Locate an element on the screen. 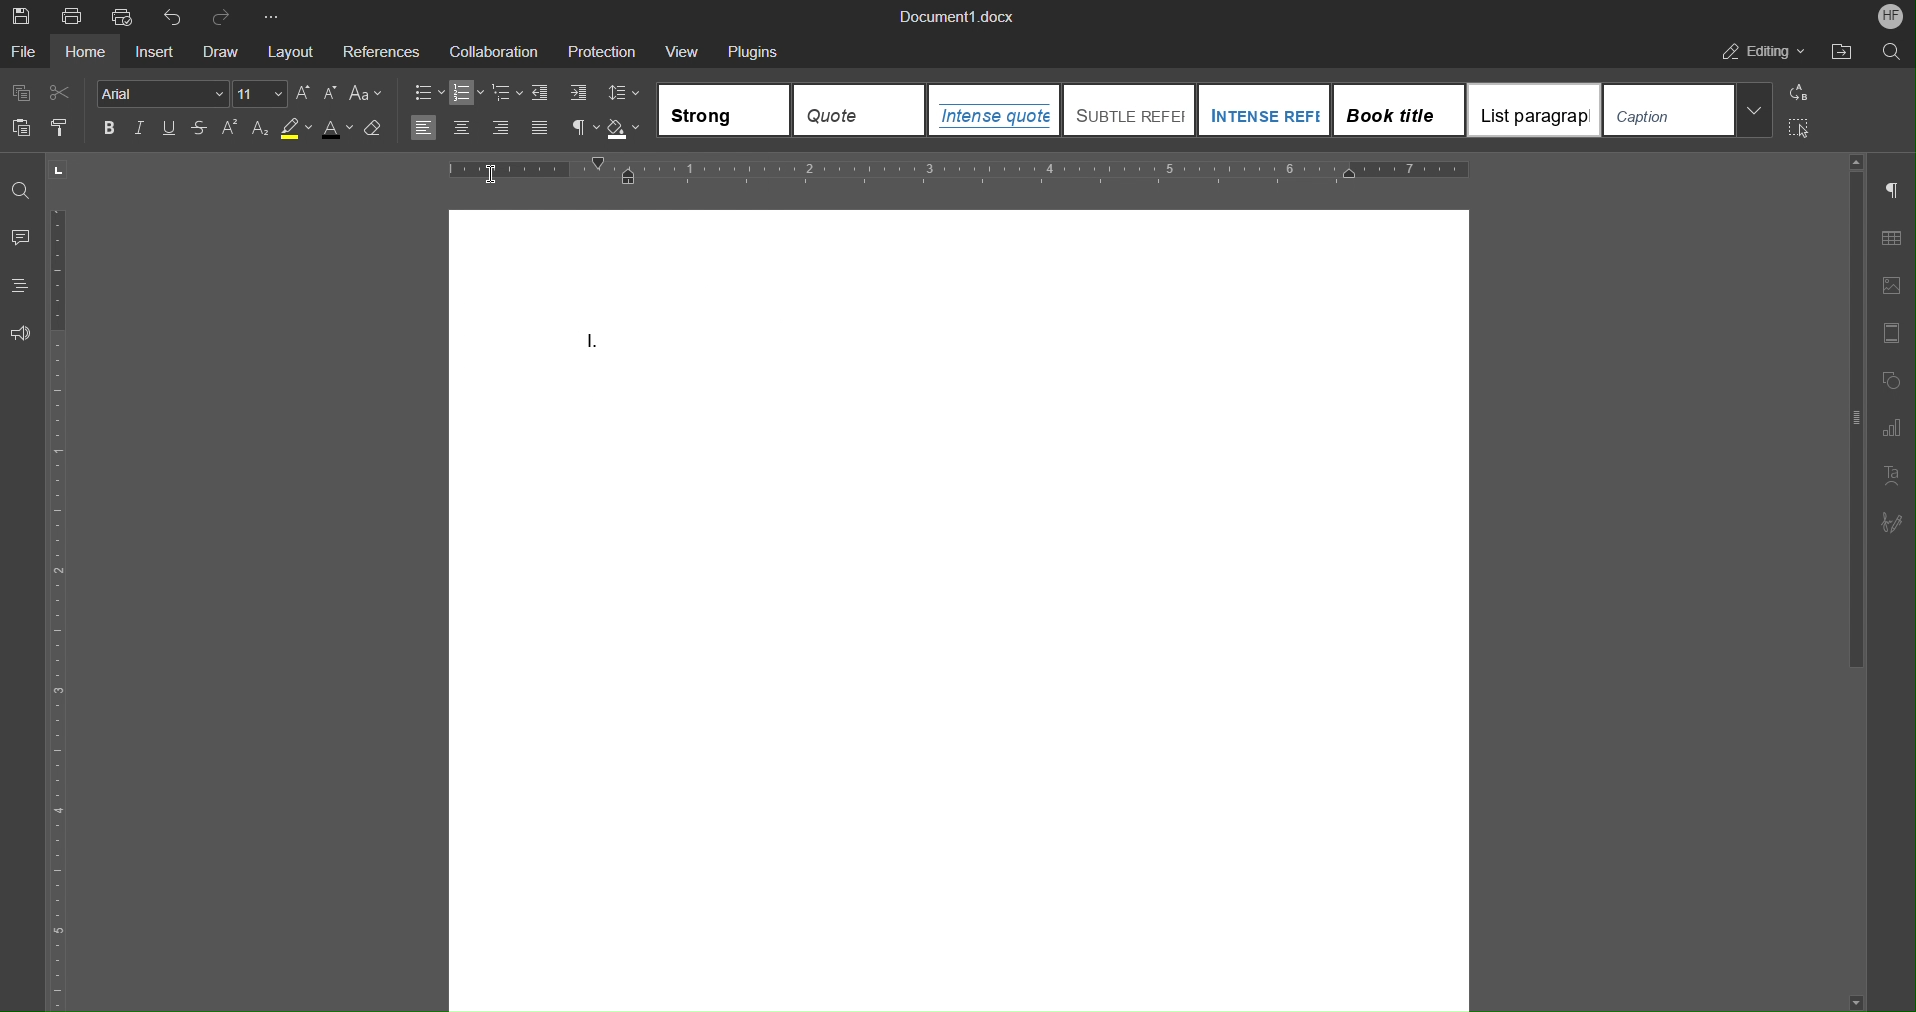 This screenshot has height=1012, width=1916. Bullet List is located at coordinates (427, 93).